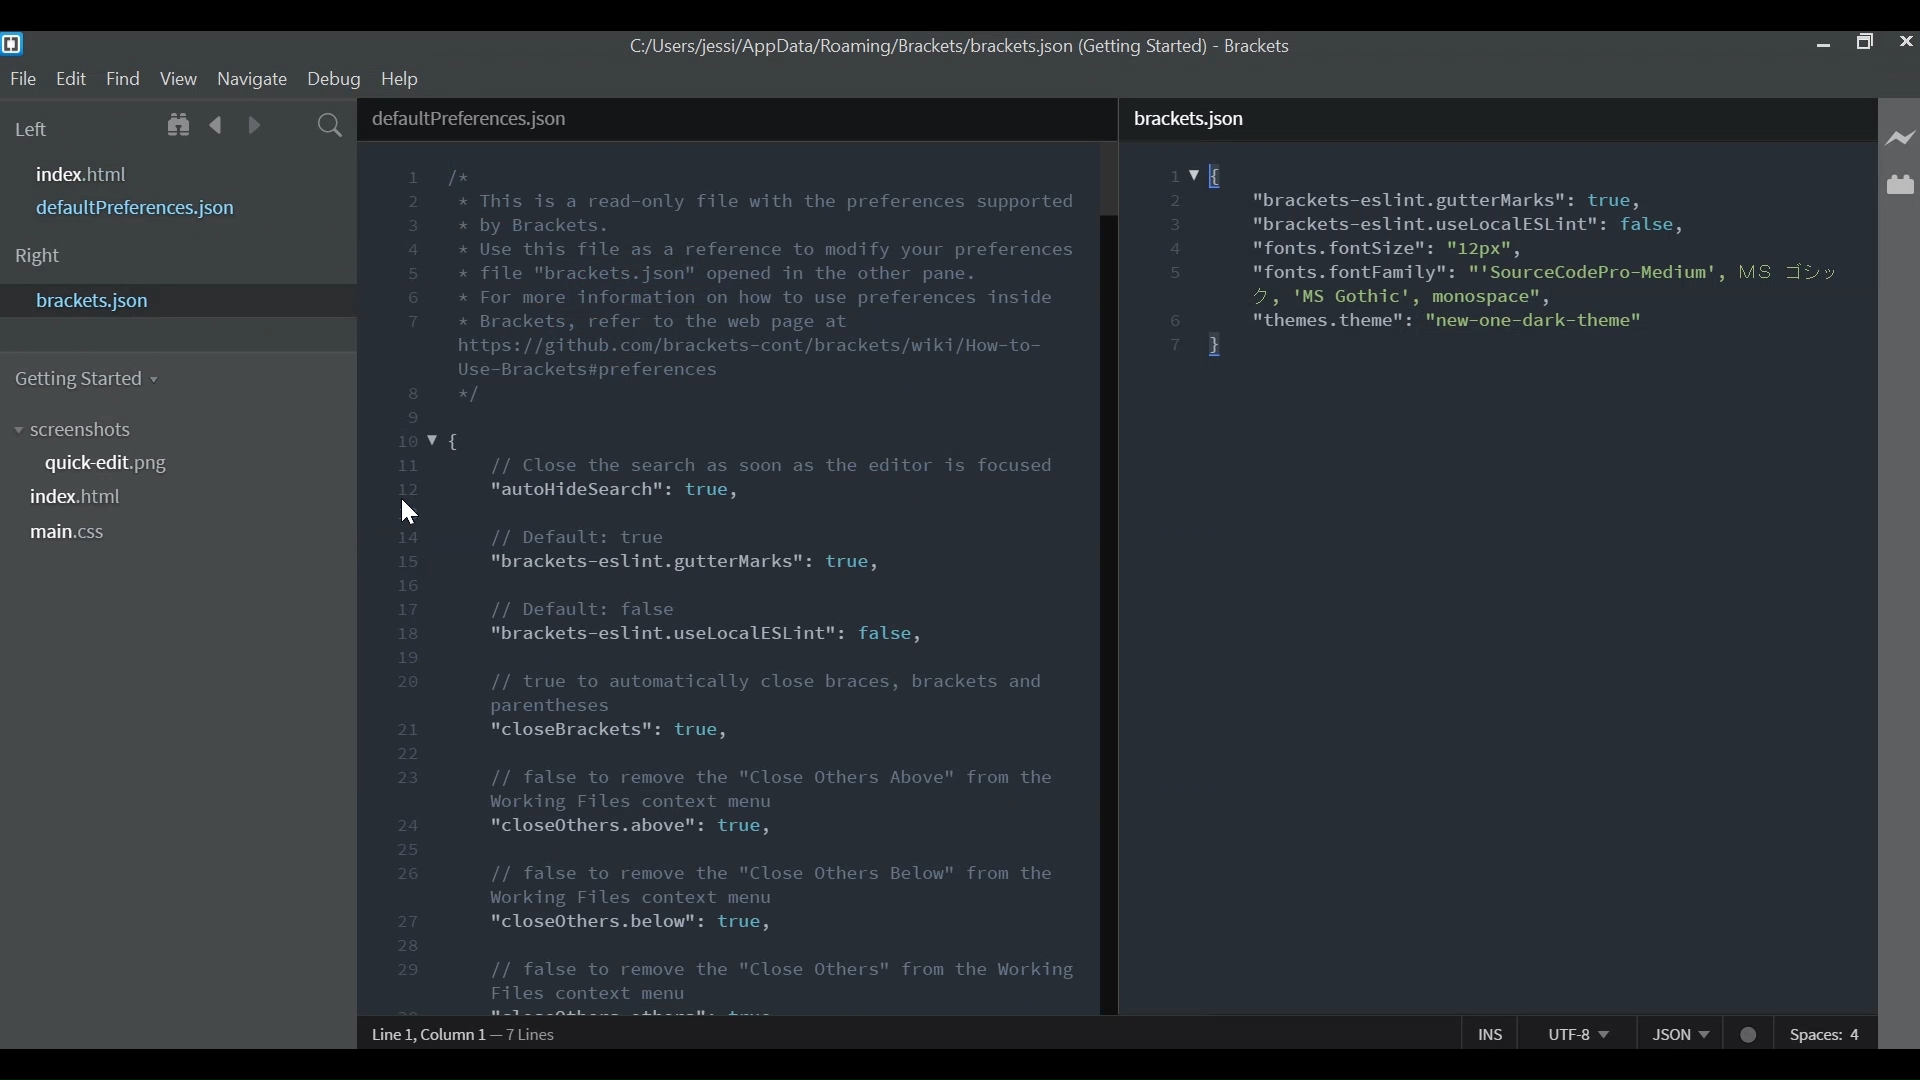  What do you see at coordinates (1906, 43) in the screenshot?
I see `Close` at bounding box center [1906, 43].